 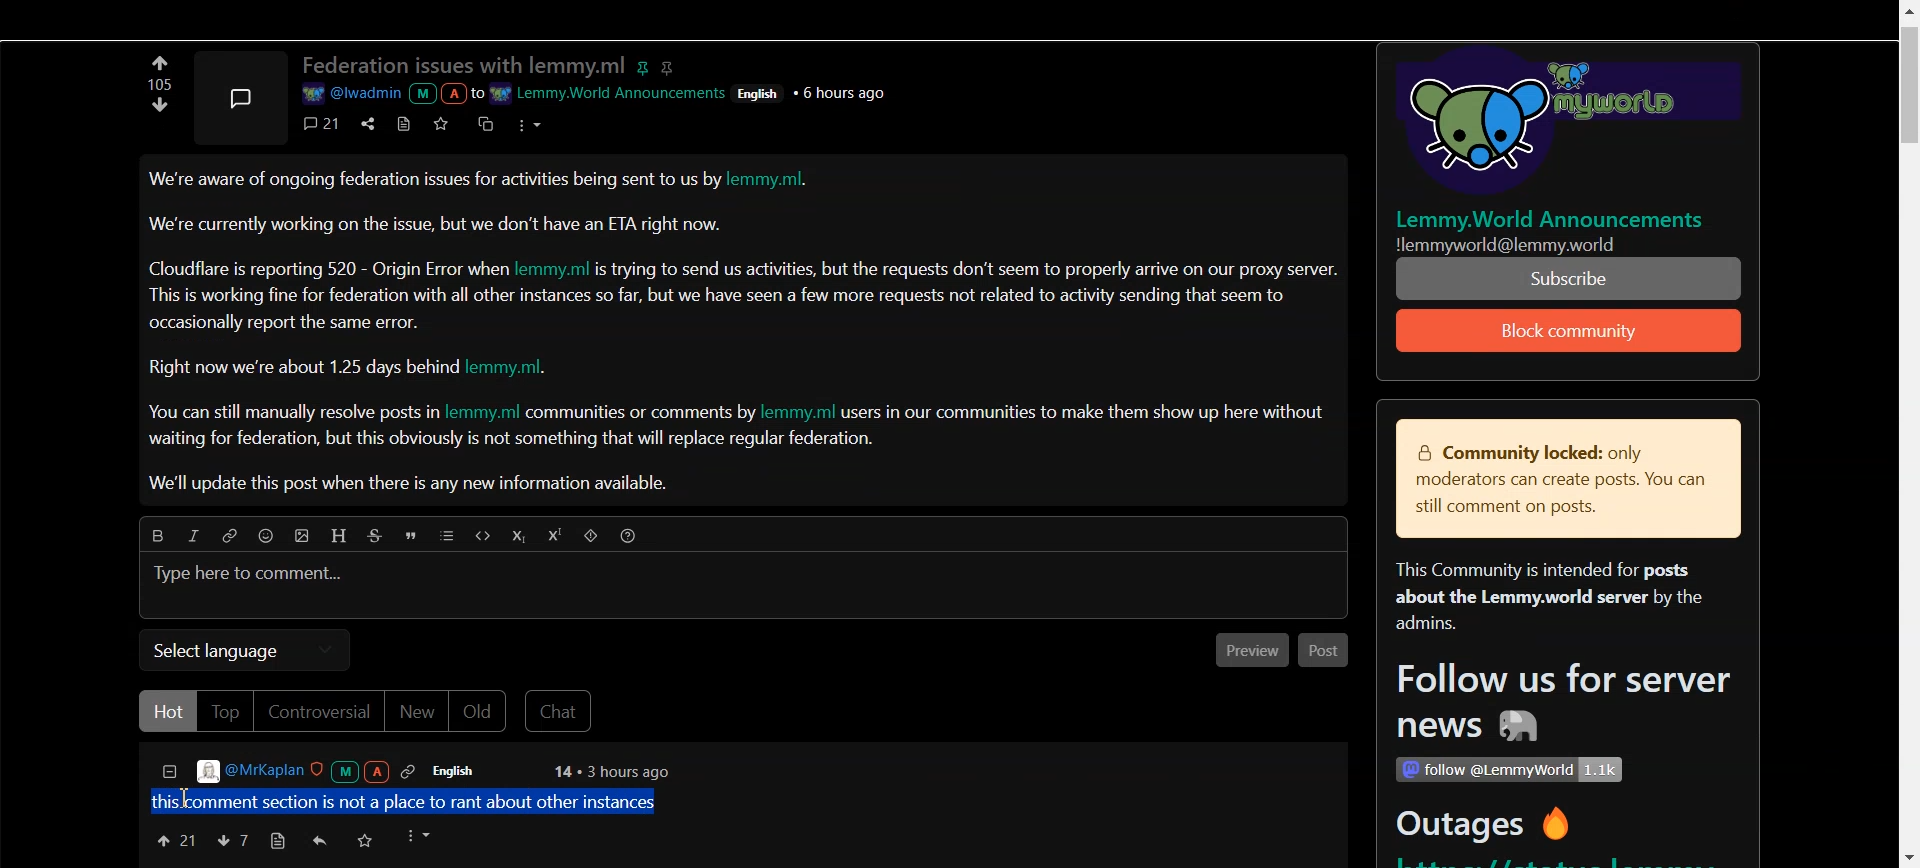 I want to click on Cursor, so click(x=191, y=800).